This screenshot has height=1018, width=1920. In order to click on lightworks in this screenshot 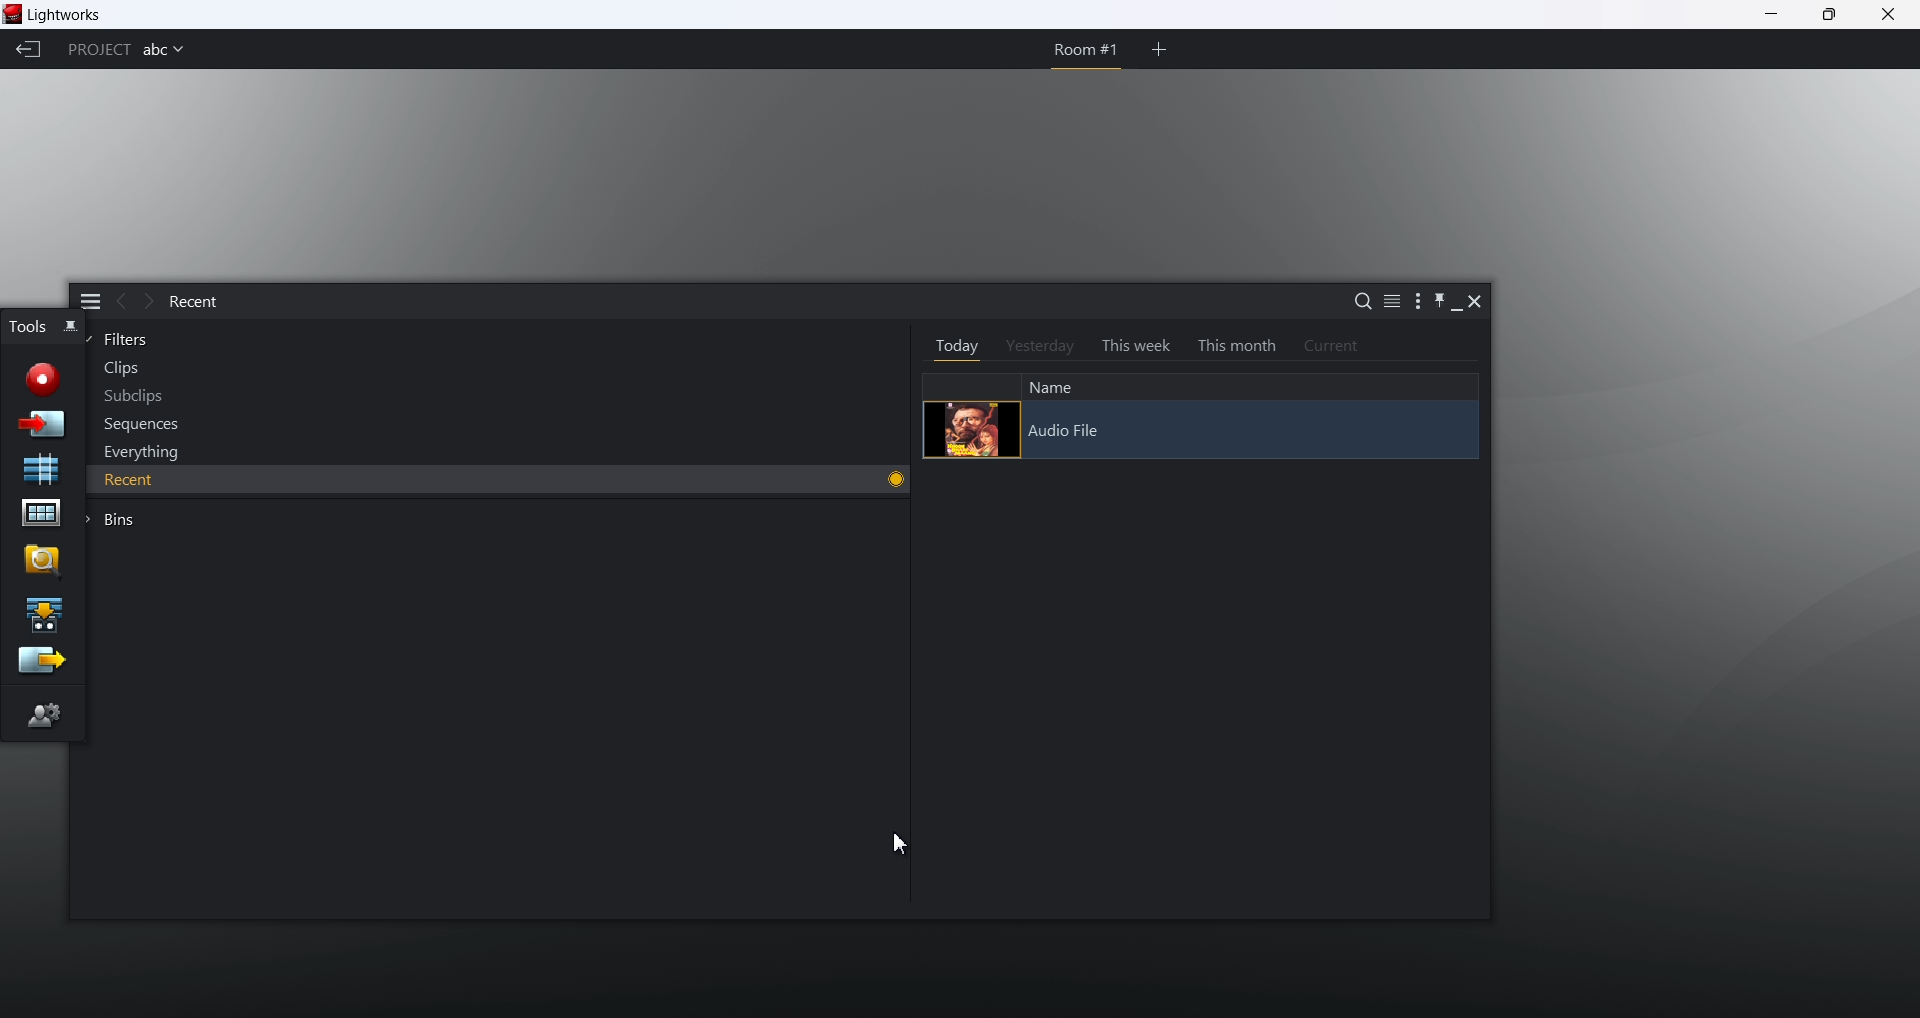, I will do `click(74, 14)`.